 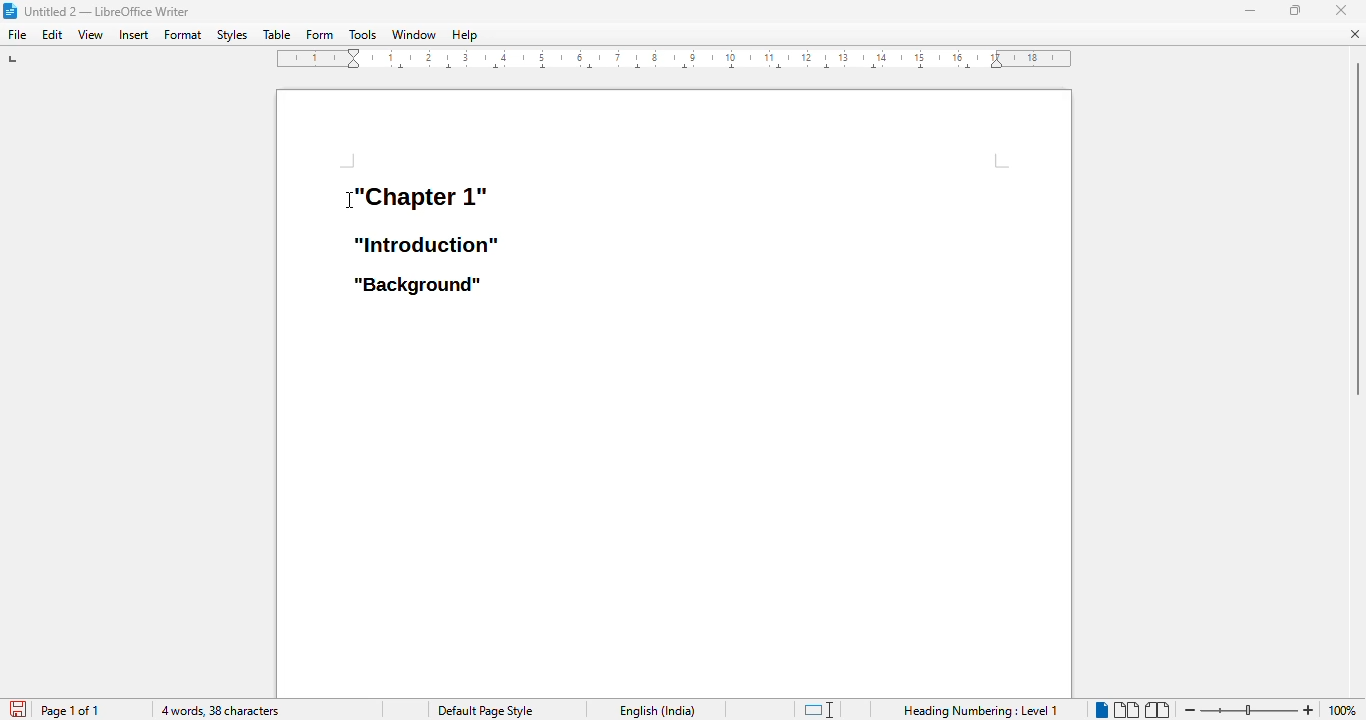 What do you see at coordinates (52, 34) in the screenshot?
I see `edit` at bounding box center [52, 34].